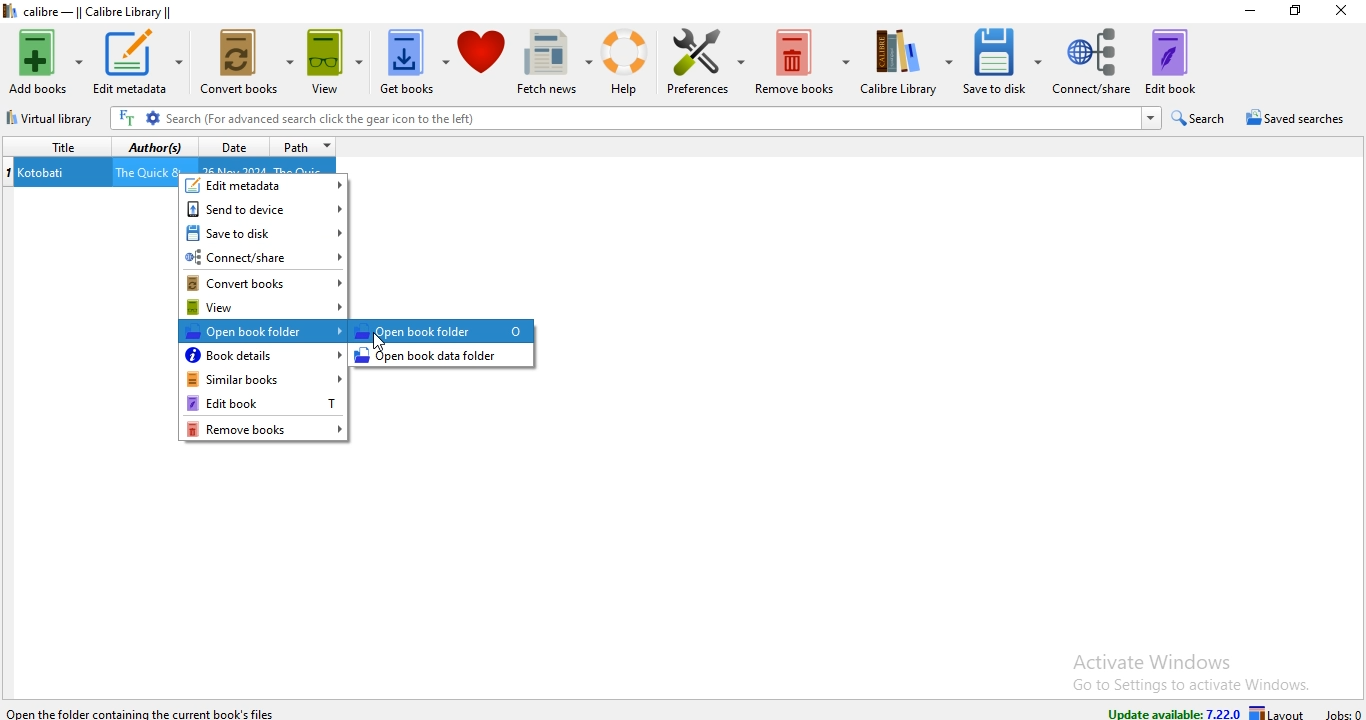 The height and width of the screenshot is (720, 1366). I want to click on authors, so click(154, 147).